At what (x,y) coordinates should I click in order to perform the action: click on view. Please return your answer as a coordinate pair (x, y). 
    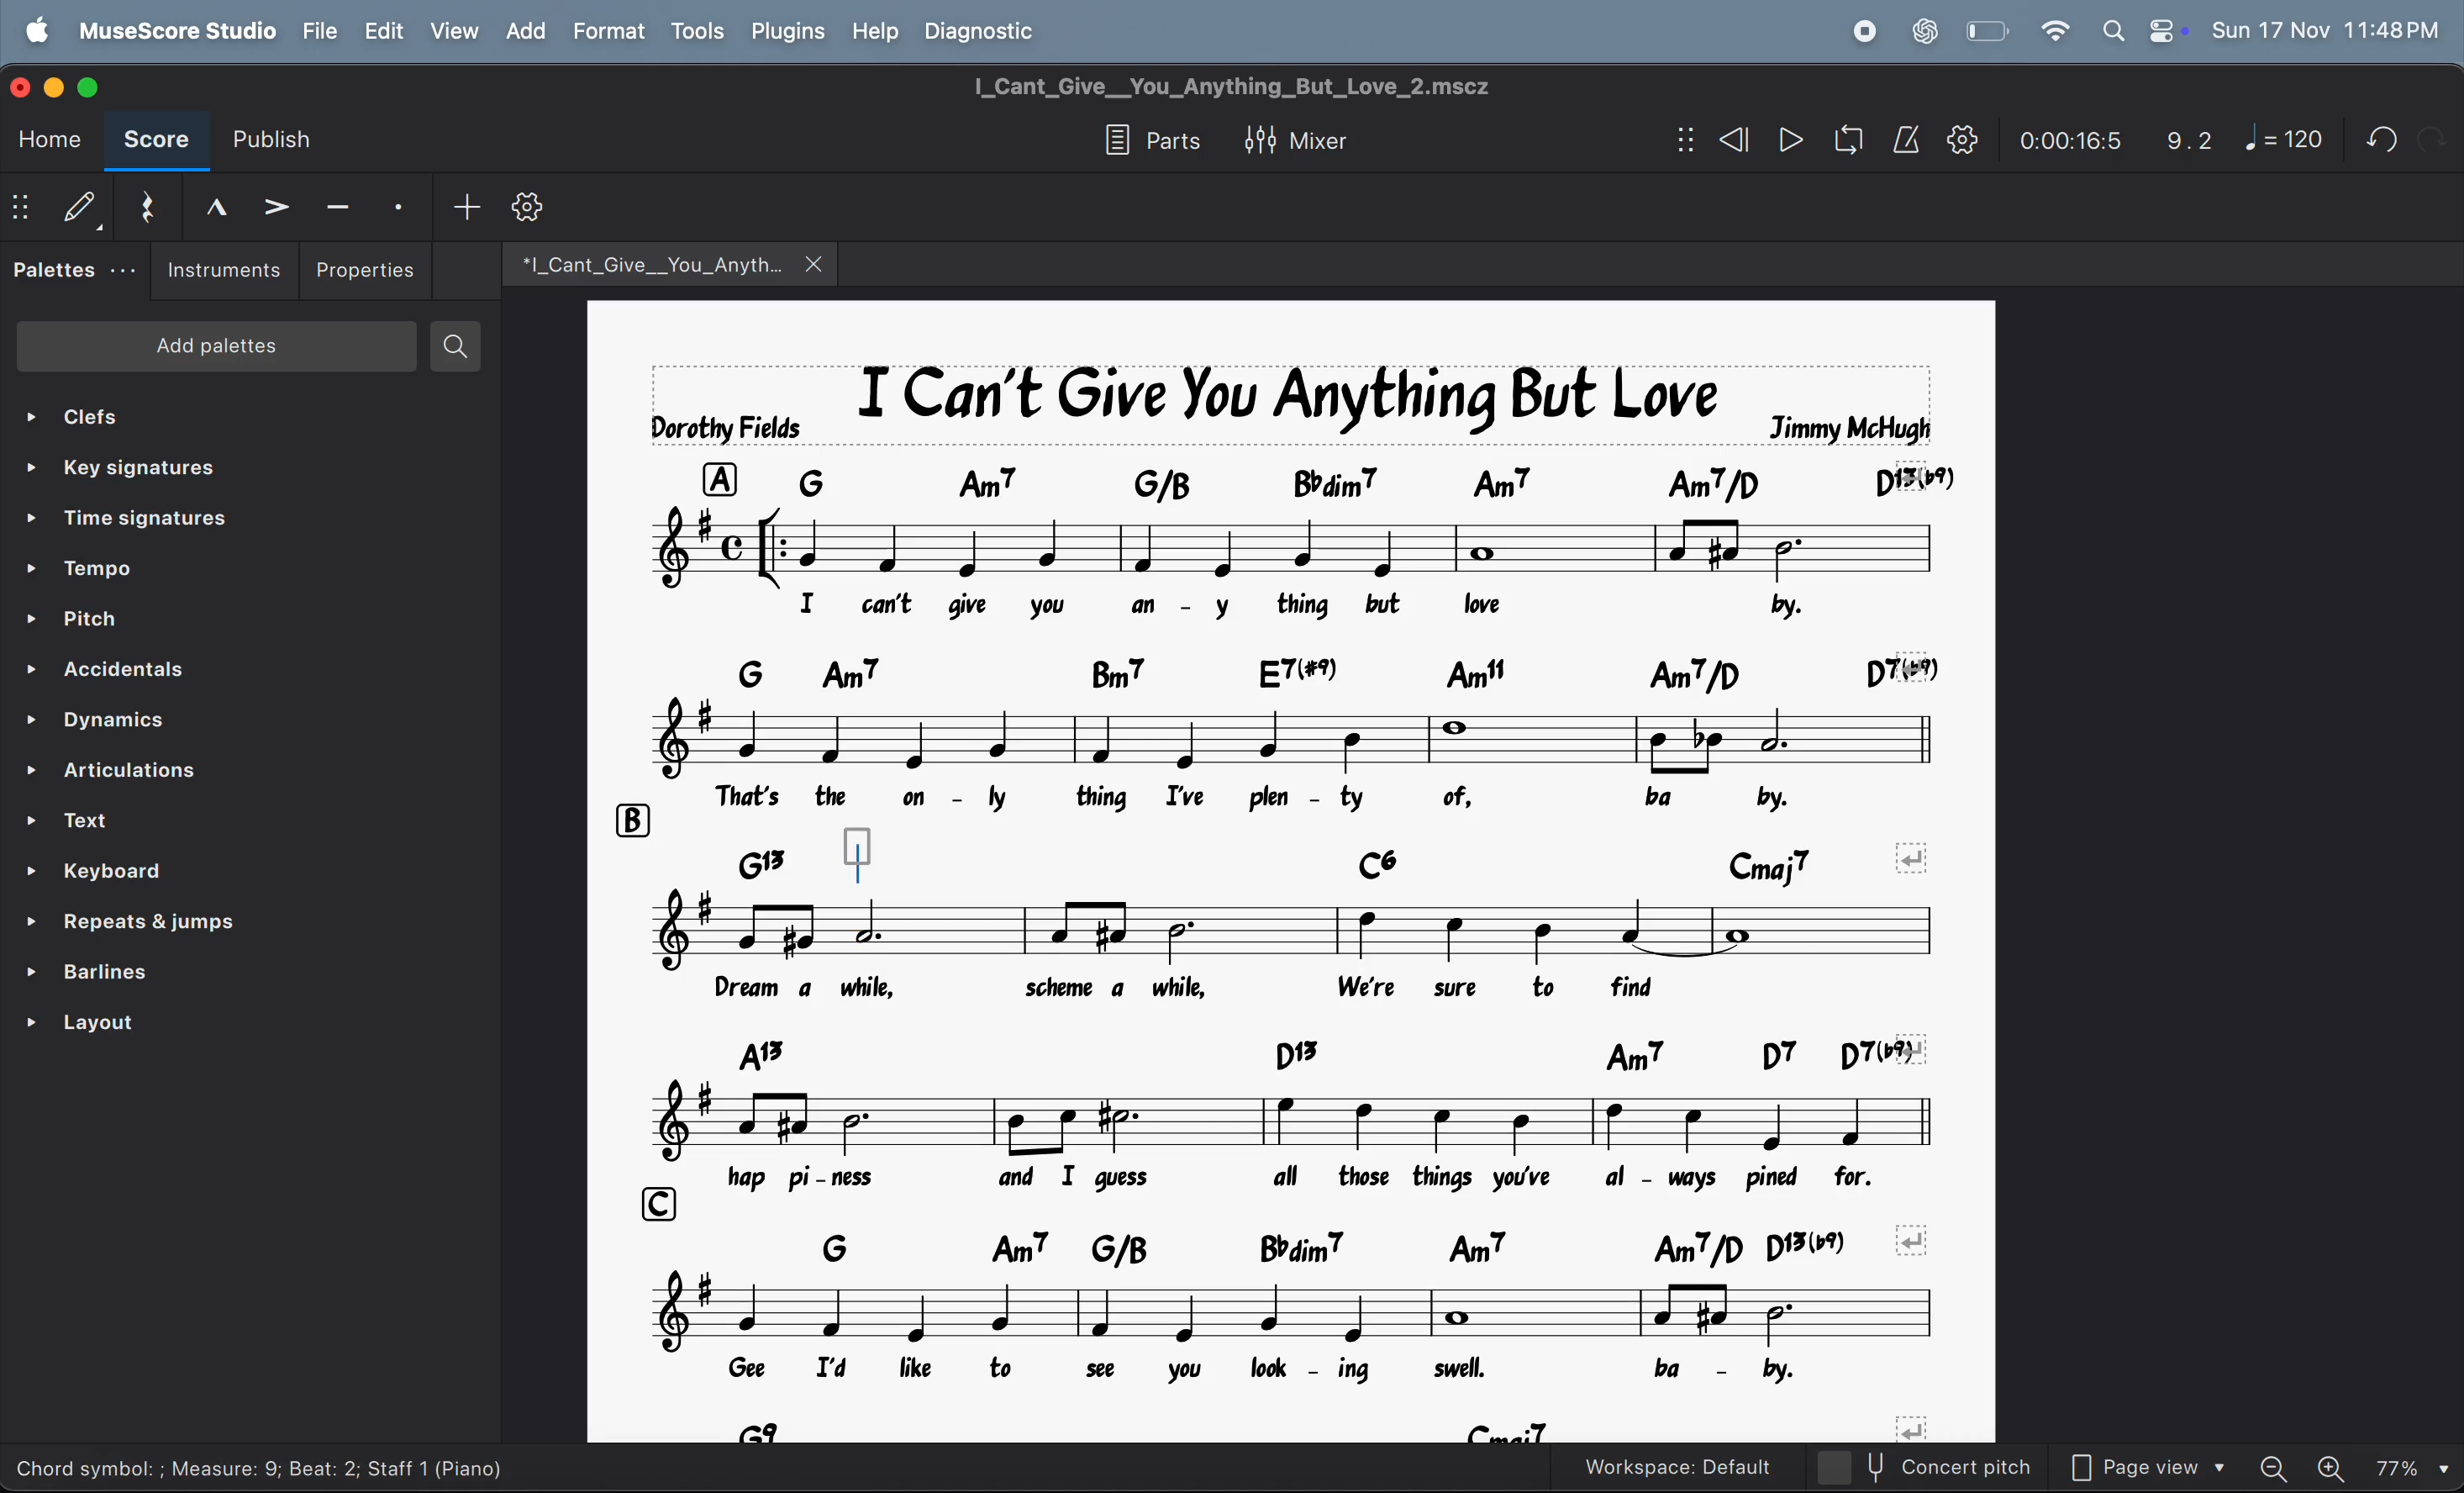
    Looking at the image, I should click on (455, 32).